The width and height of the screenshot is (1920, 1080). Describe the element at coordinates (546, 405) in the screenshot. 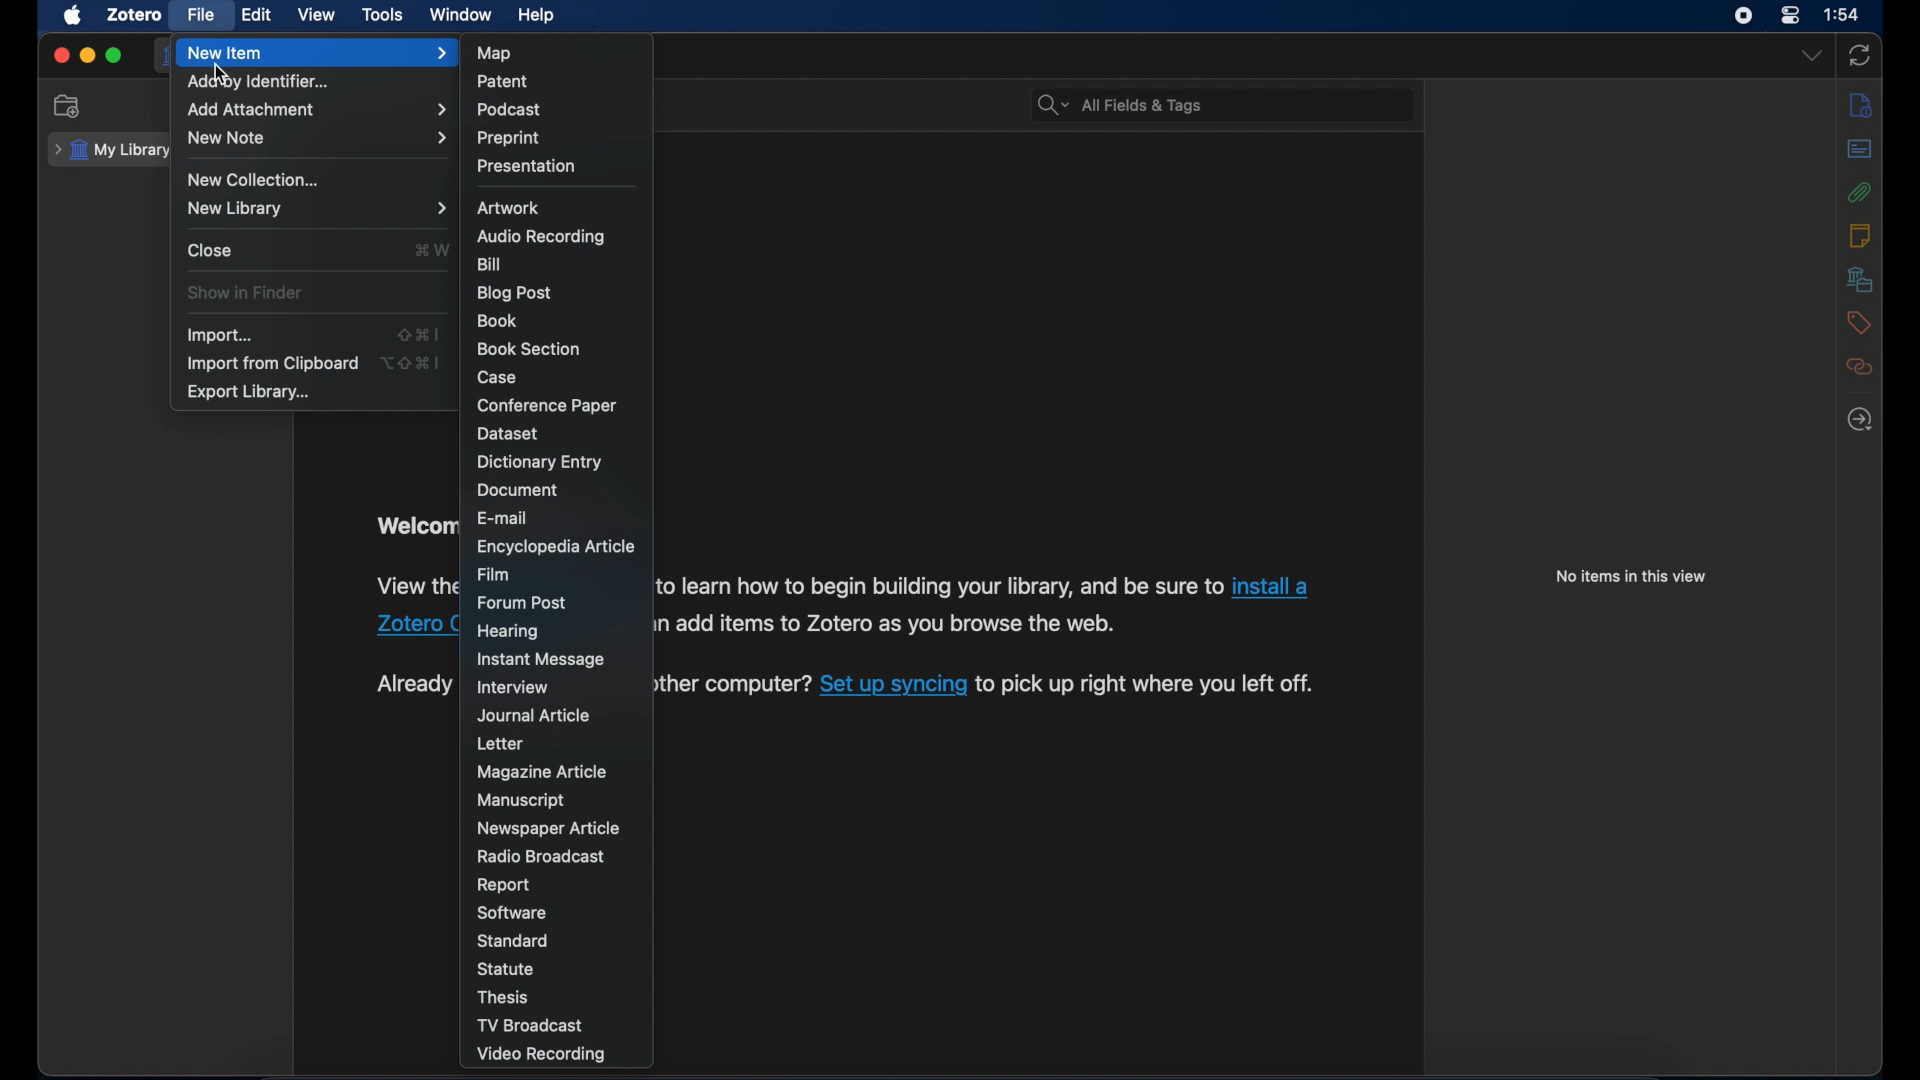

I see `conference paper` at that location.